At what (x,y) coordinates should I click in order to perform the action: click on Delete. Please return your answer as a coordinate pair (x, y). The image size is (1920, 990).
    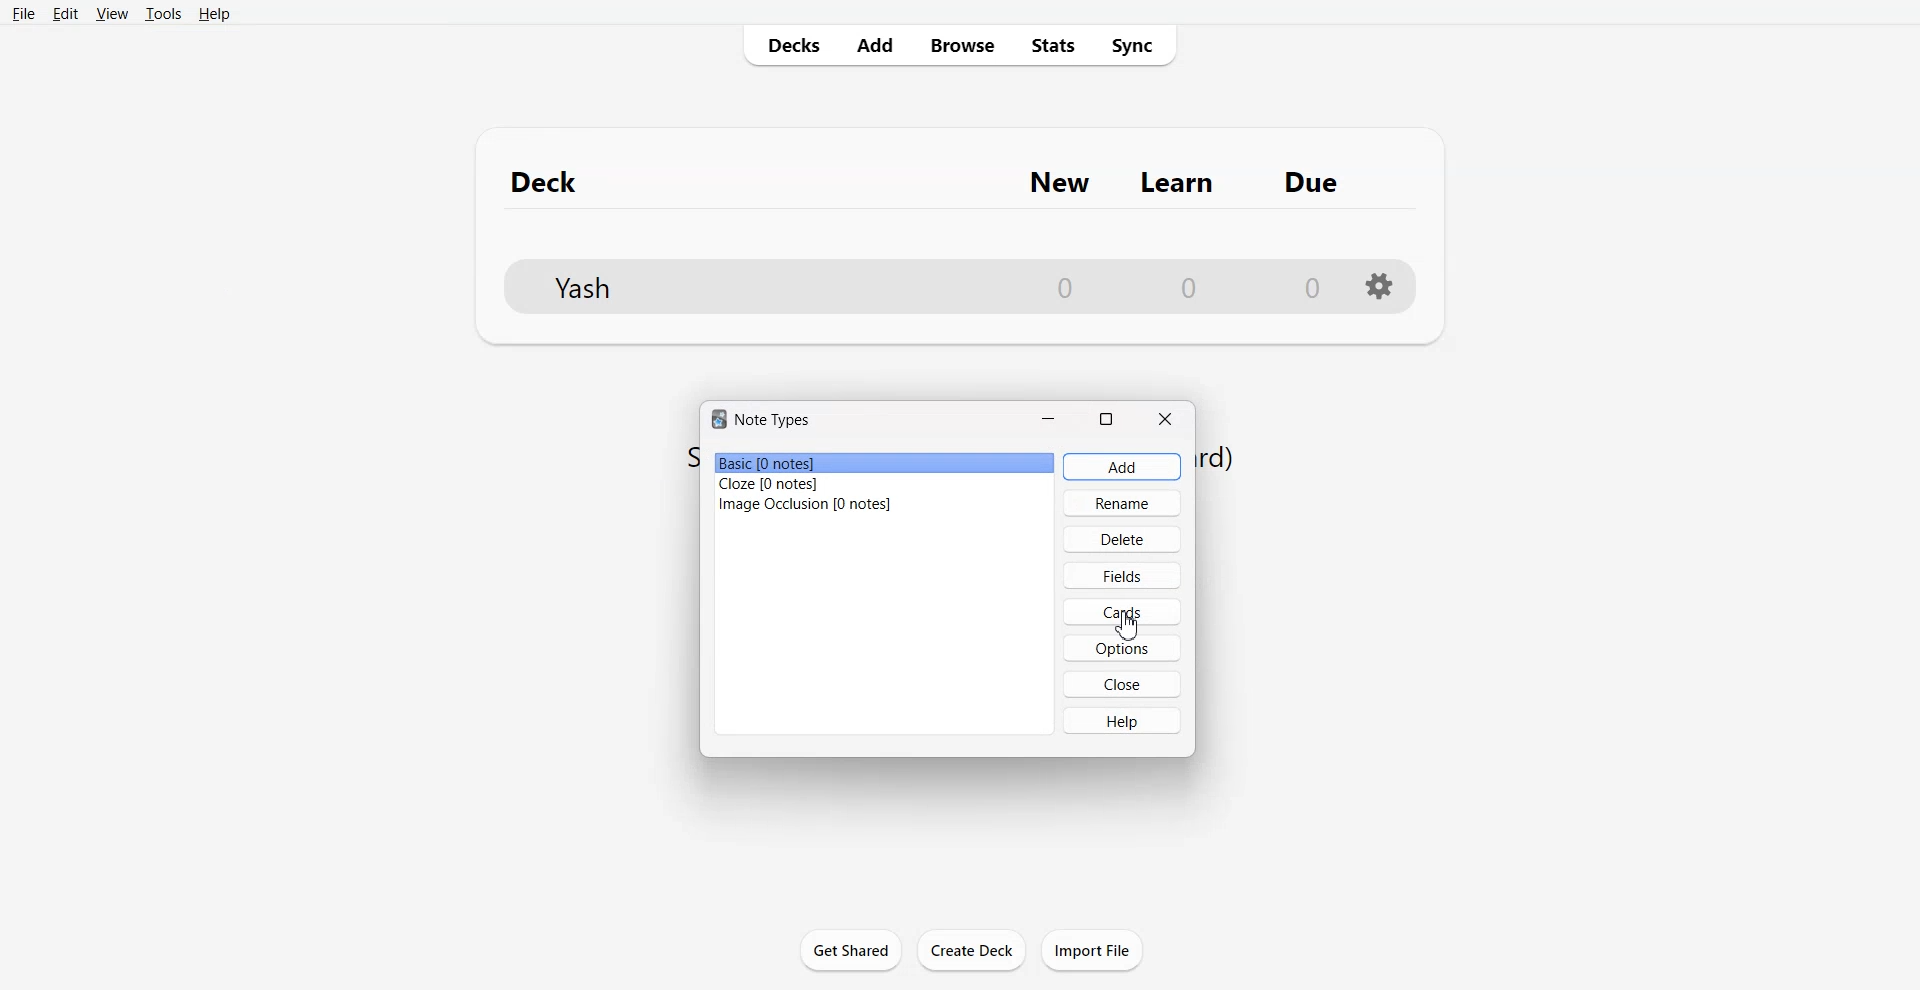
    Looking at the image, I should click on (1122, 539).